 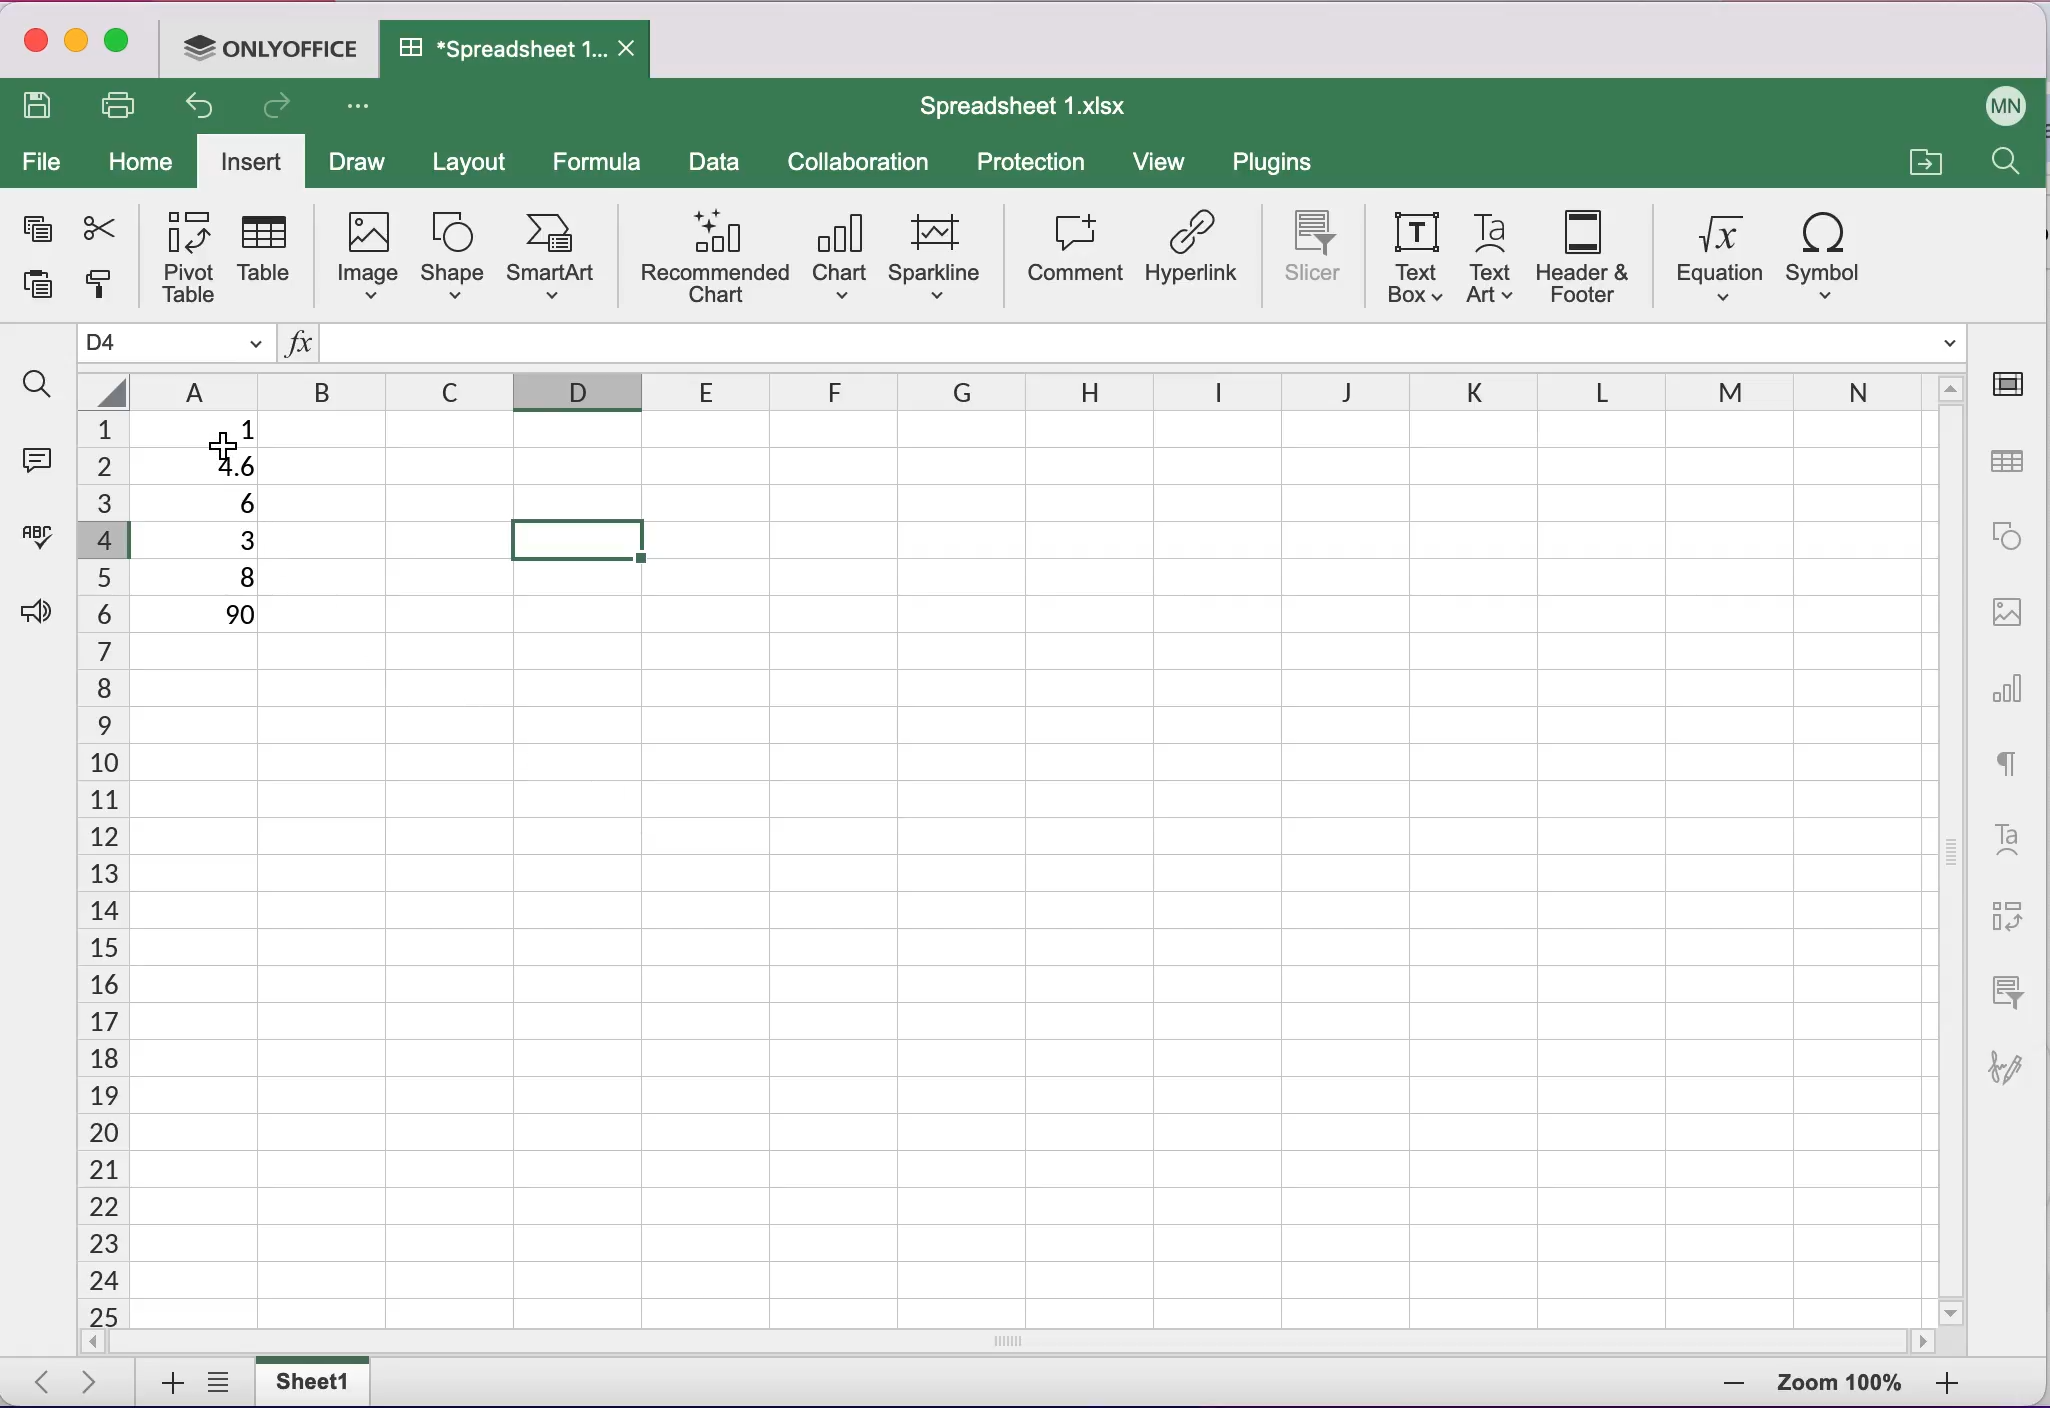 I want to click on save, so click(x=36, y=107).